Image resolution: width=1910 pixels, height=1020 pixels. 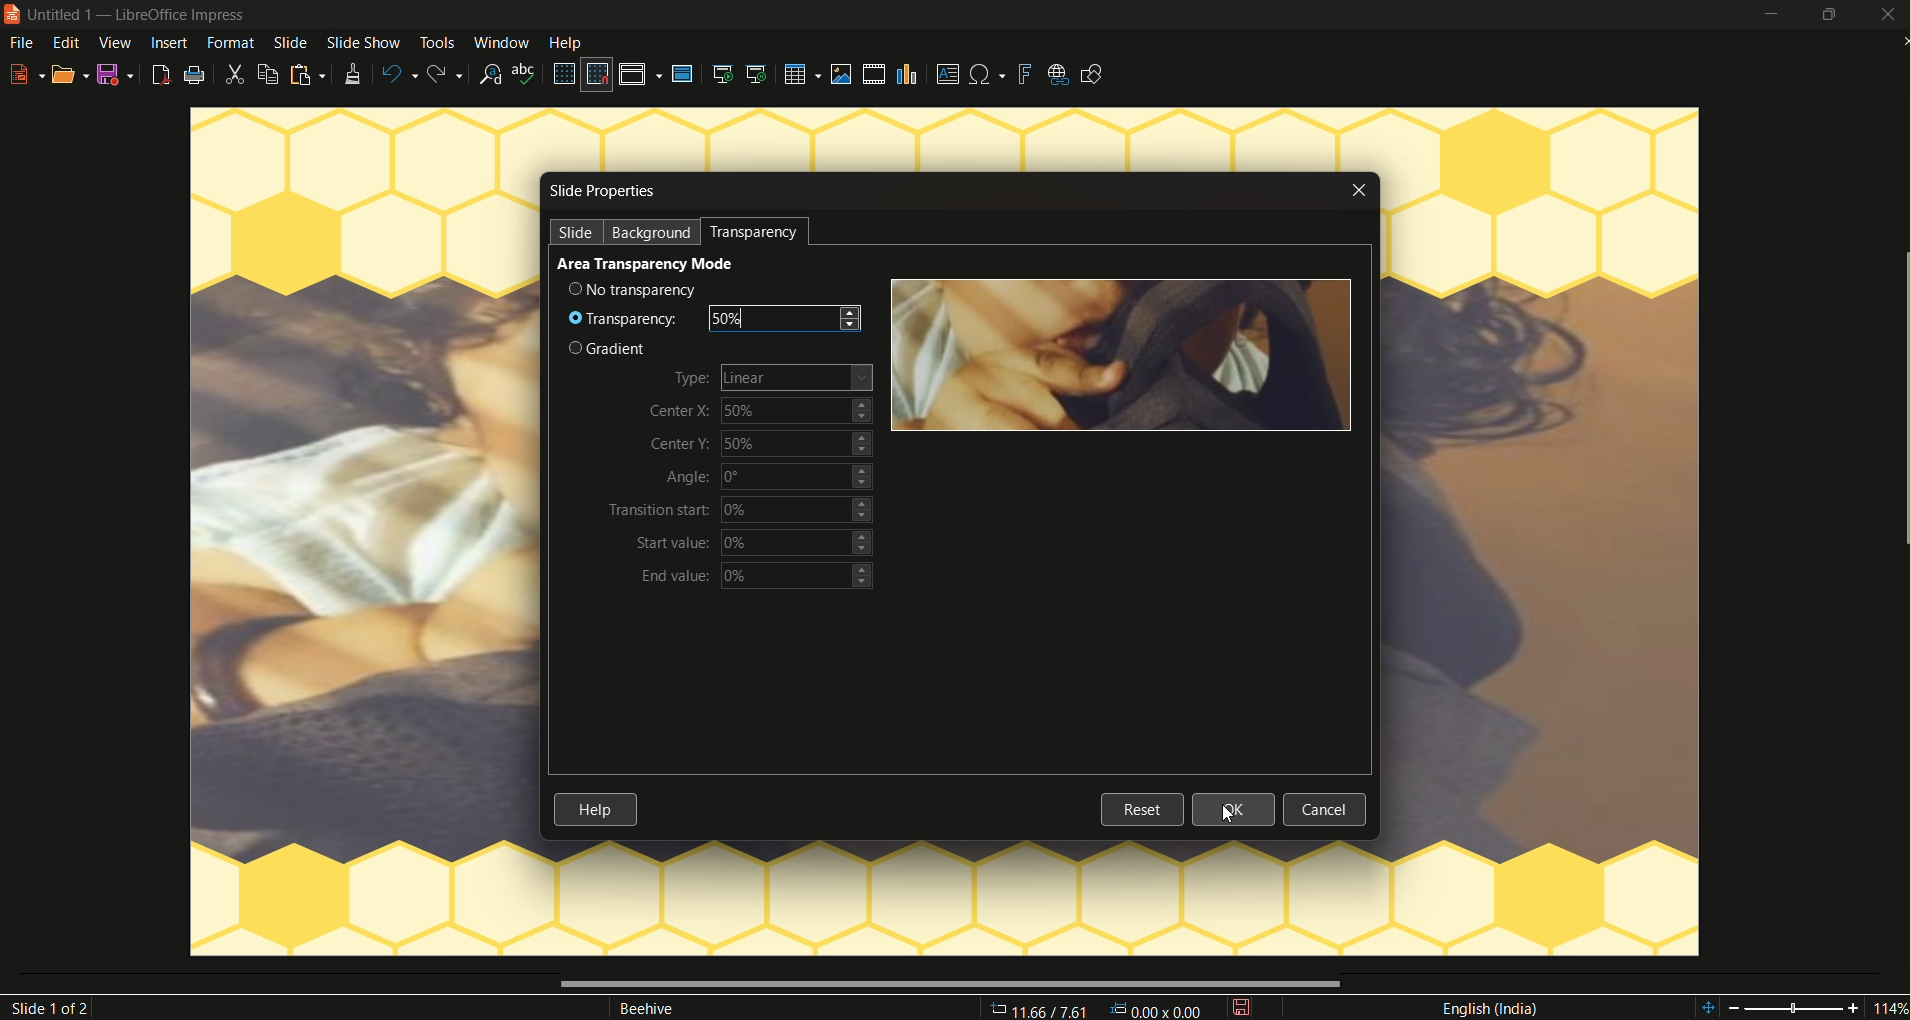 I want to click on show draw functions, so click(x=1094, y=75).